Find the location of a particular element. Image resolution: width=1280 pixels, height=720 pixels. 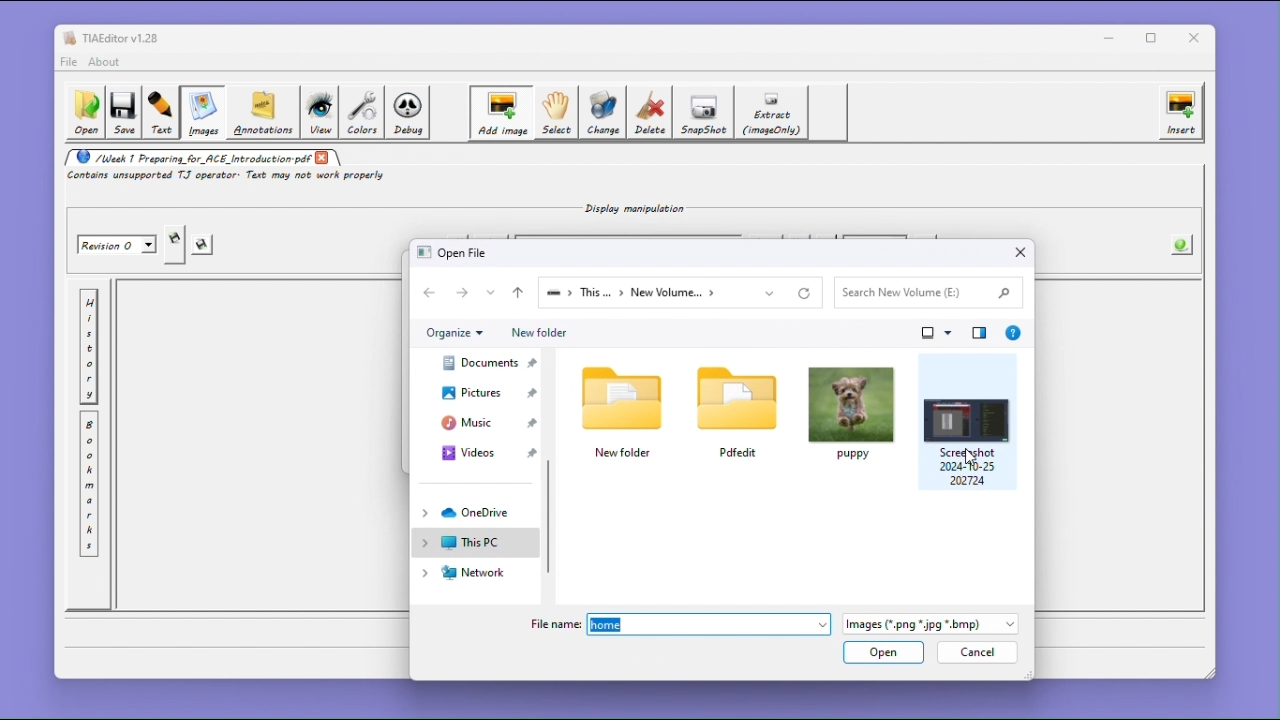

Contains unsupported TJ operator. Text may not work properly is located at coordinates (229, 177).